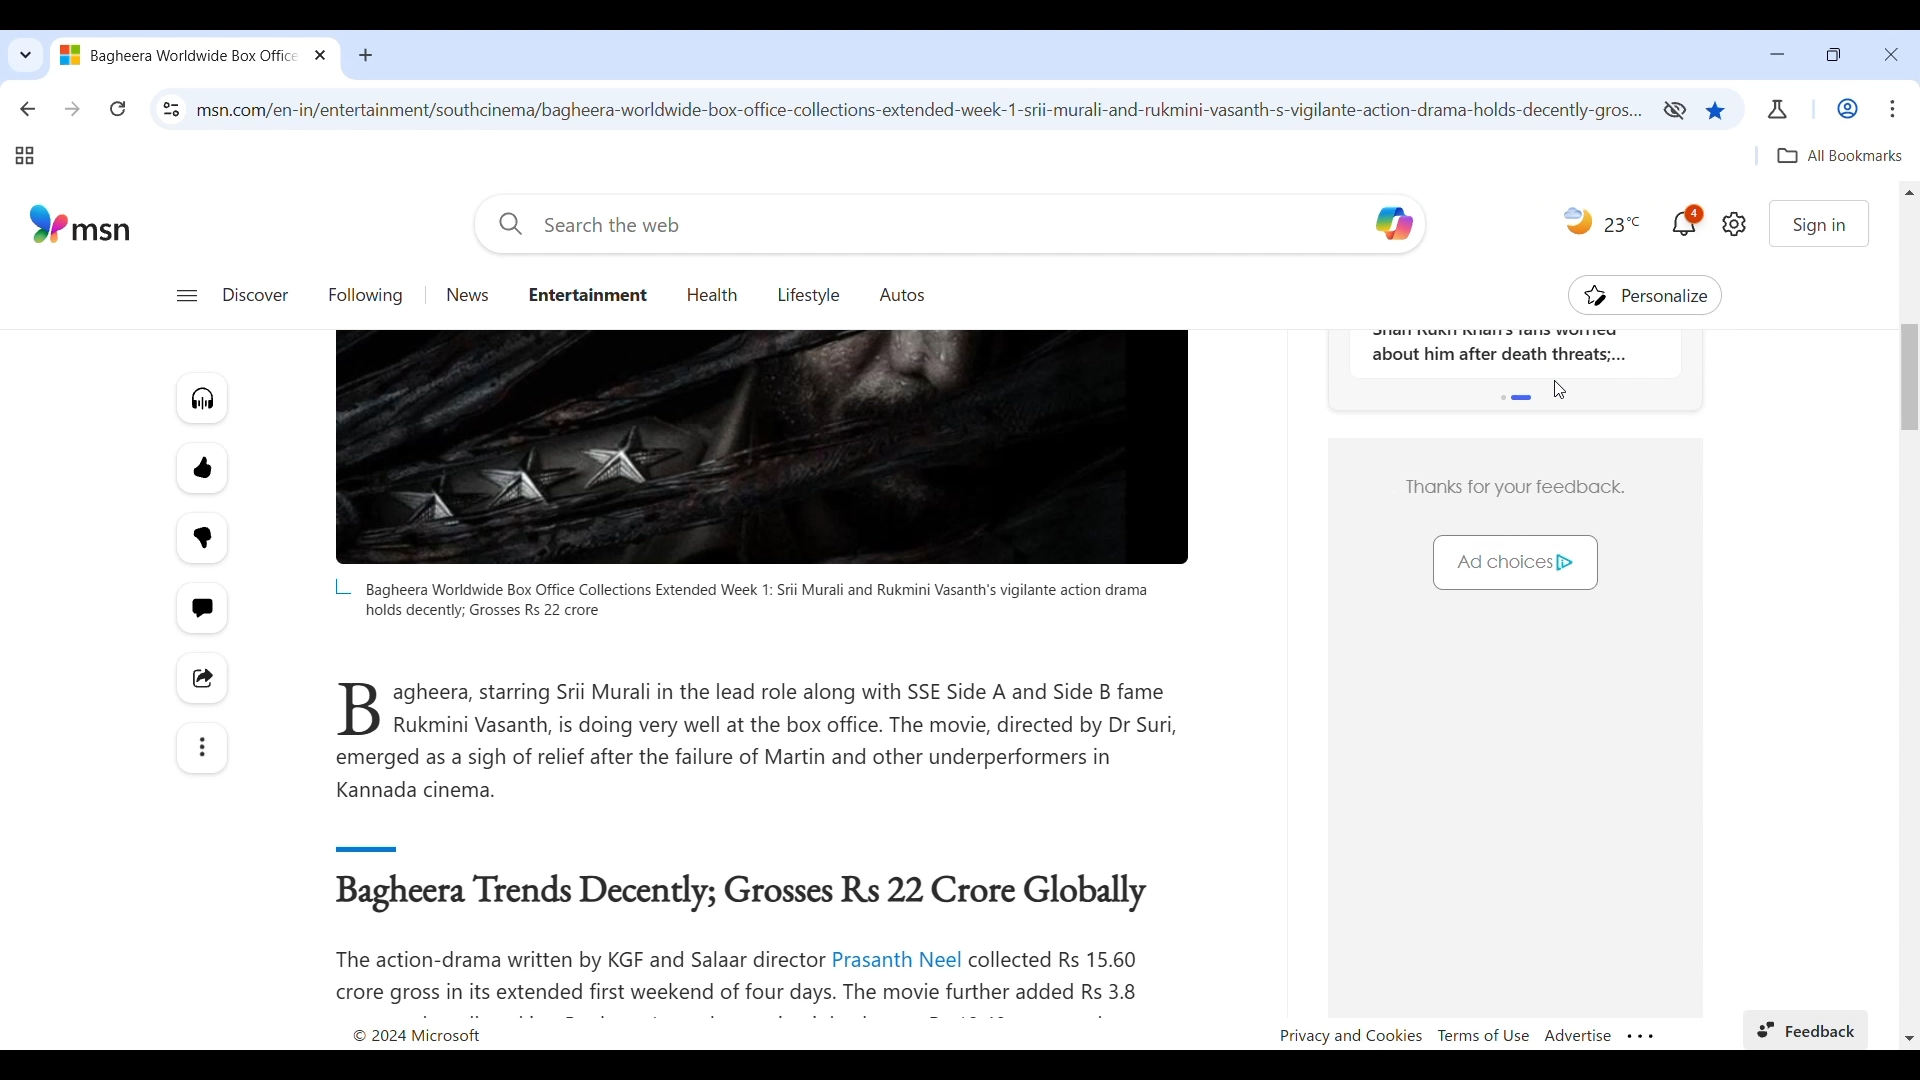 Image resolution: width=1920 pixels, height=1080 pixels. I want to click on Third-party cookies limited, so click(1674, 110).